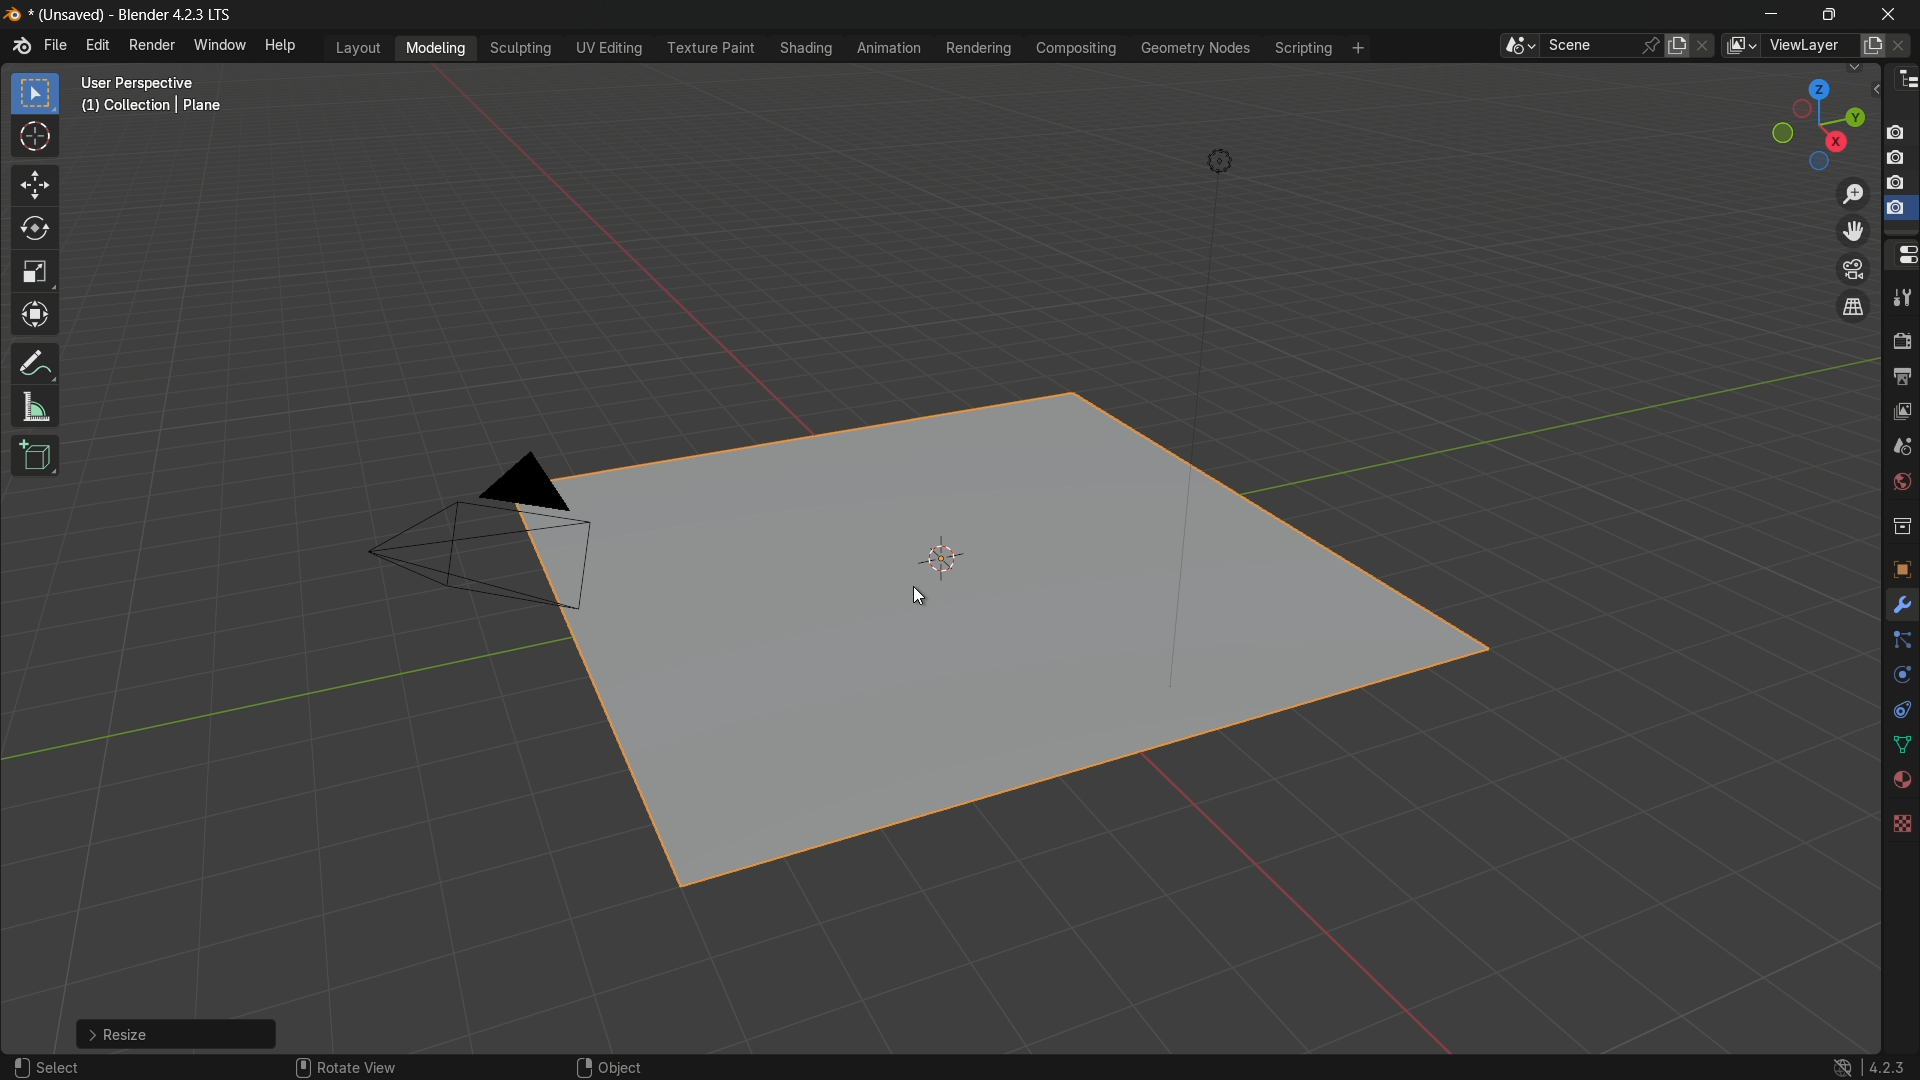  I want to click on resize, so click(177, 1035).